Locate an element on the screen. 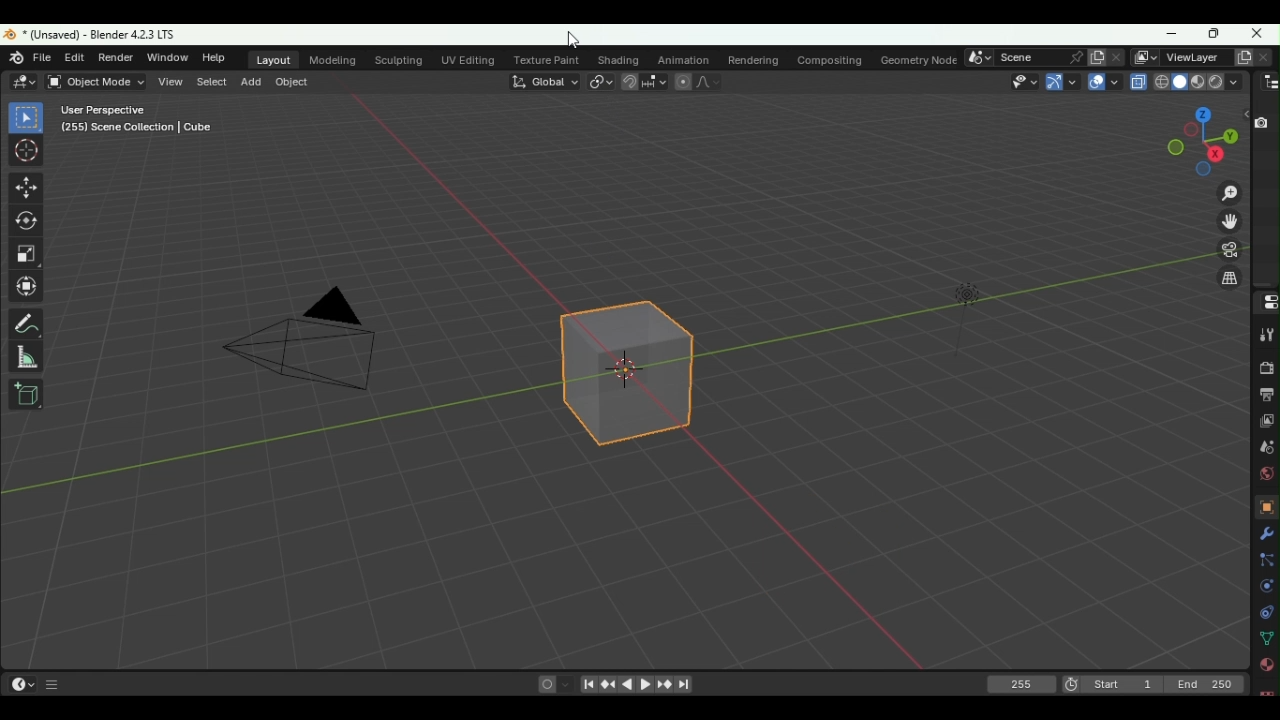  Current frame is located at coordinates (1023, 685).